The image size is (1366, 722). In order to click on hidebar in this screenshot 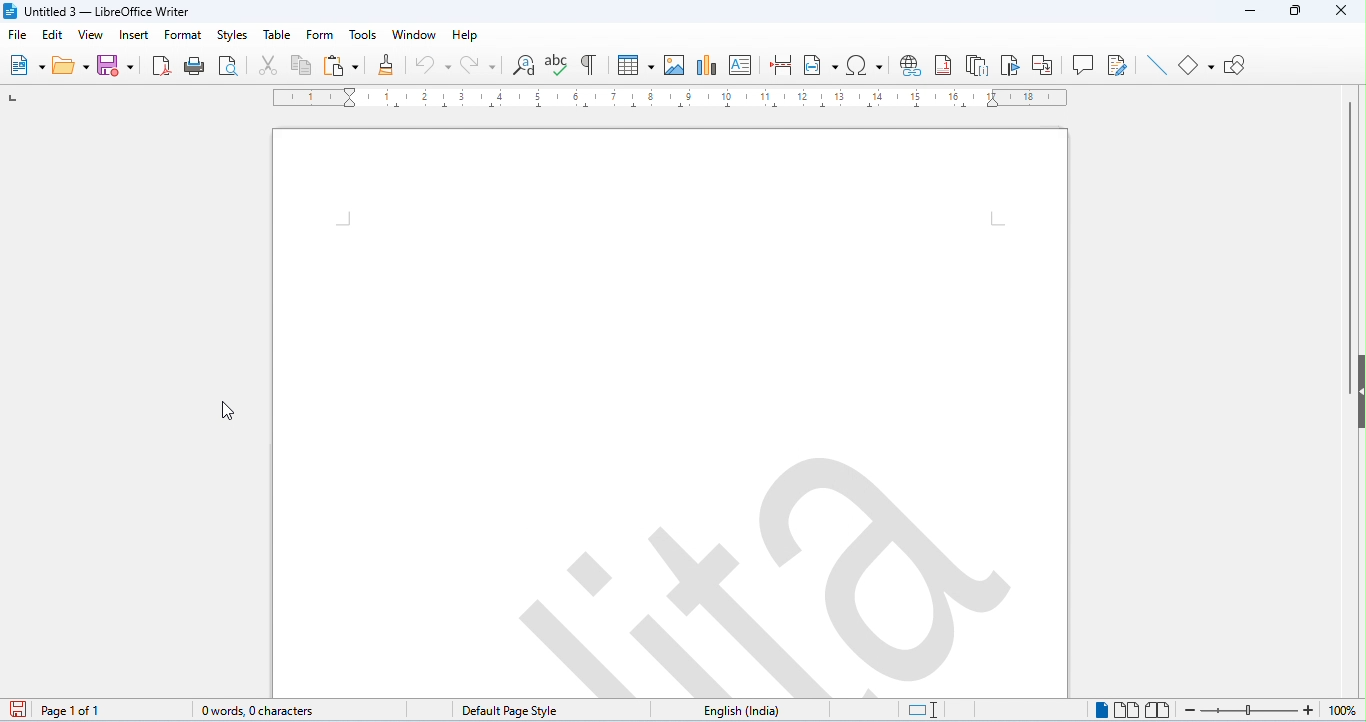, I will do `click(1361, 391)`.